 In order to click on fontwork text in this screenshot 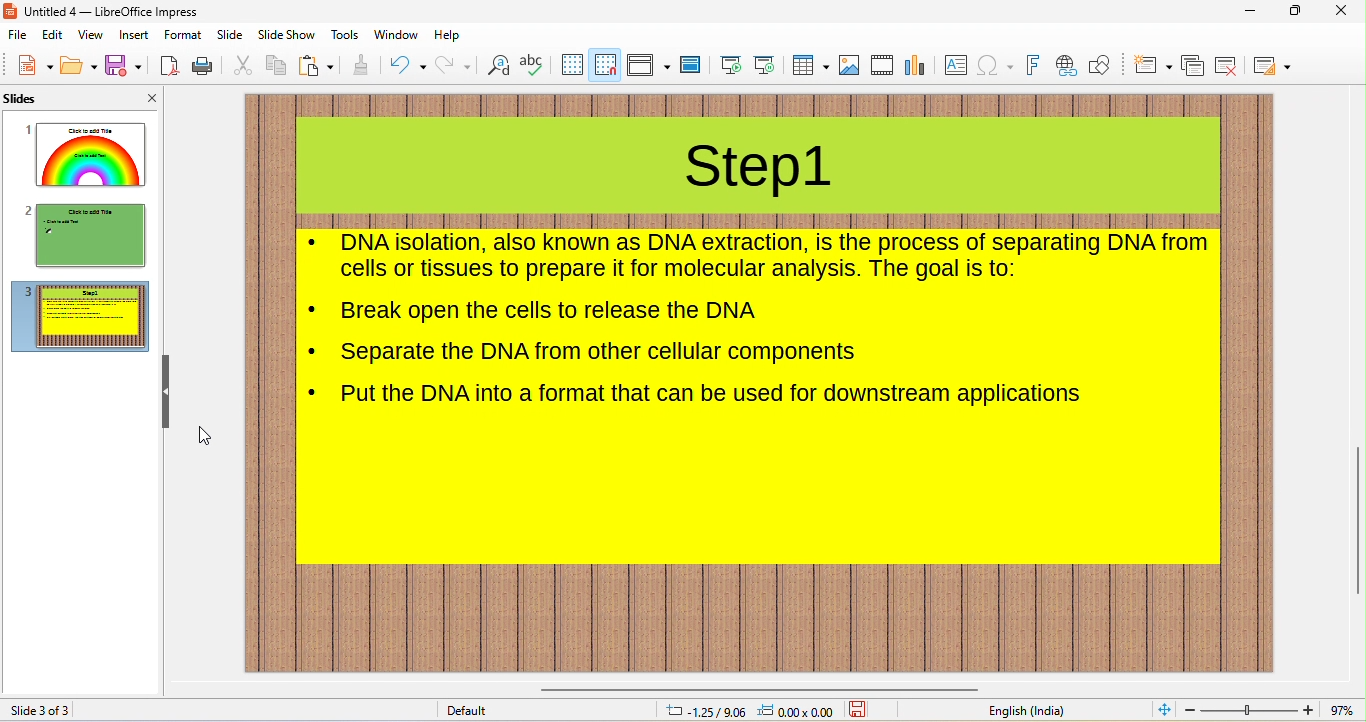, I will do `click(1033, 66)`.